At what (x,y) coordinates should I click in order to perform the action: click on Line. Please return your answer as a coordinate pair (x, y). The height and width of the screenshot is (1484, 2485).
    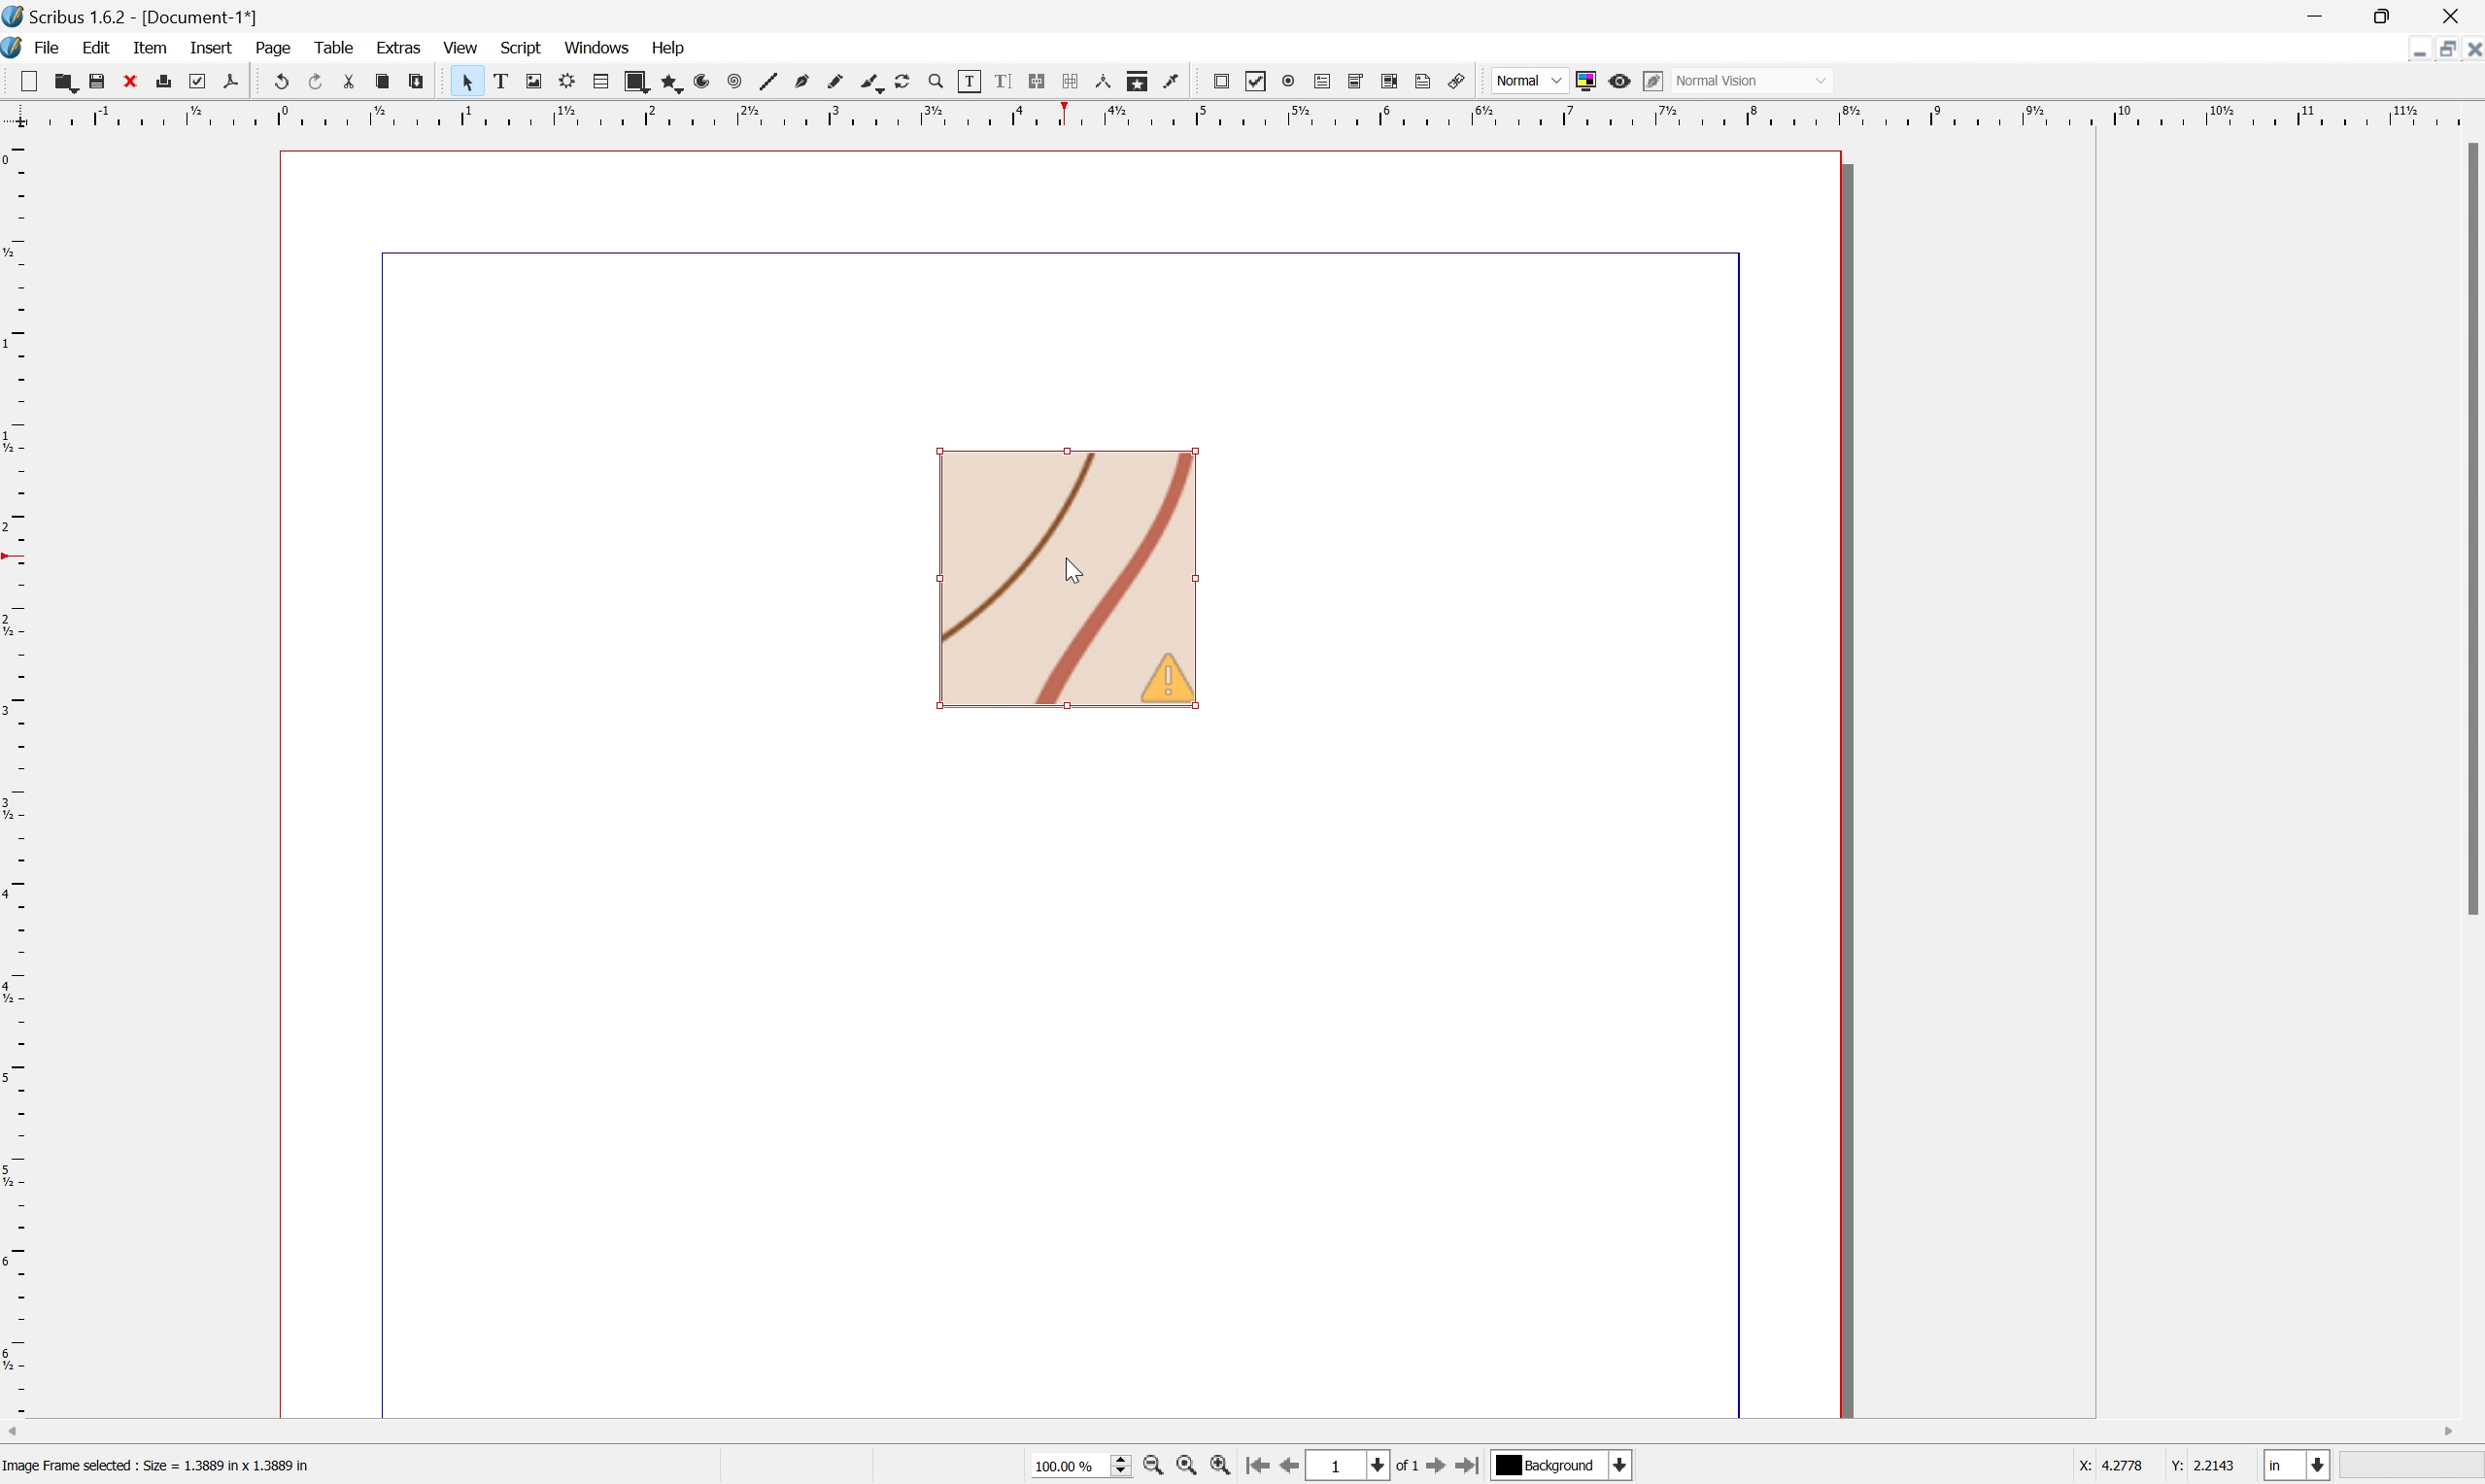
    Looking at the image, I should click on (773, 78).